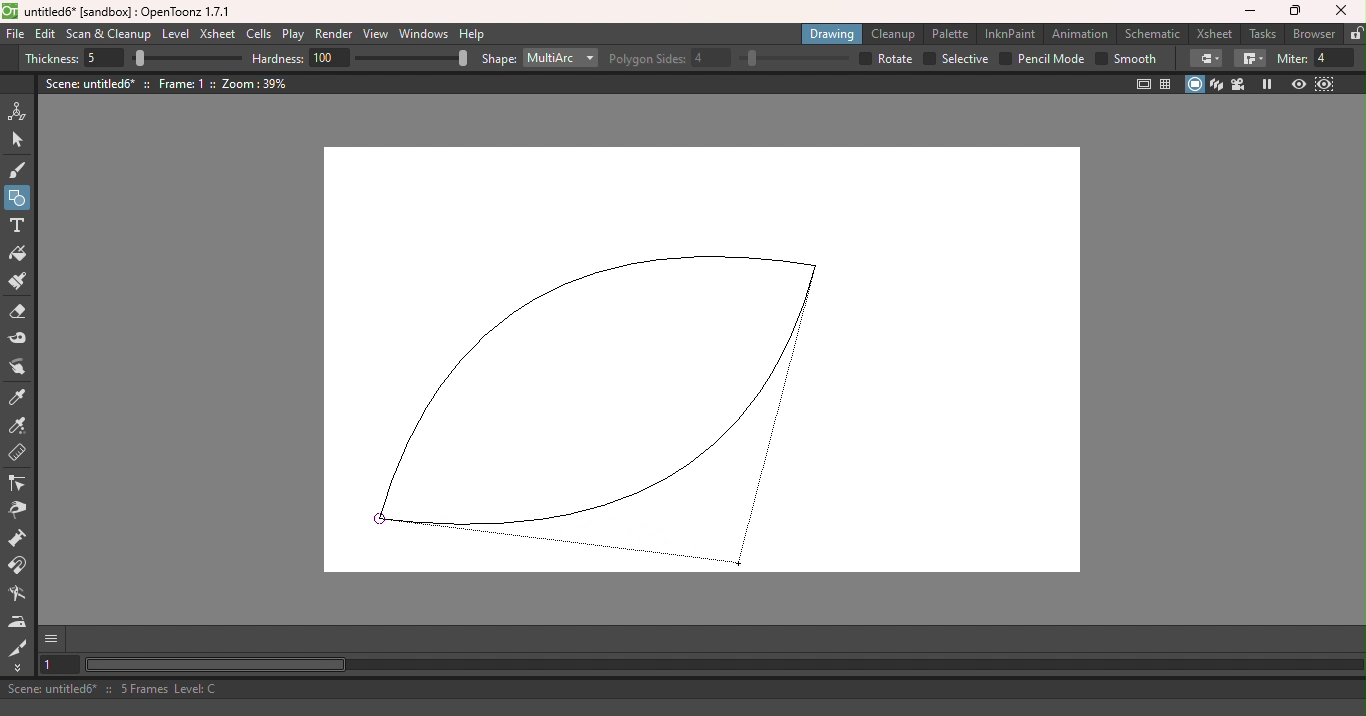 This screenshot has width=1366, height=716. I want to click on Preview, so click(1298, 85).